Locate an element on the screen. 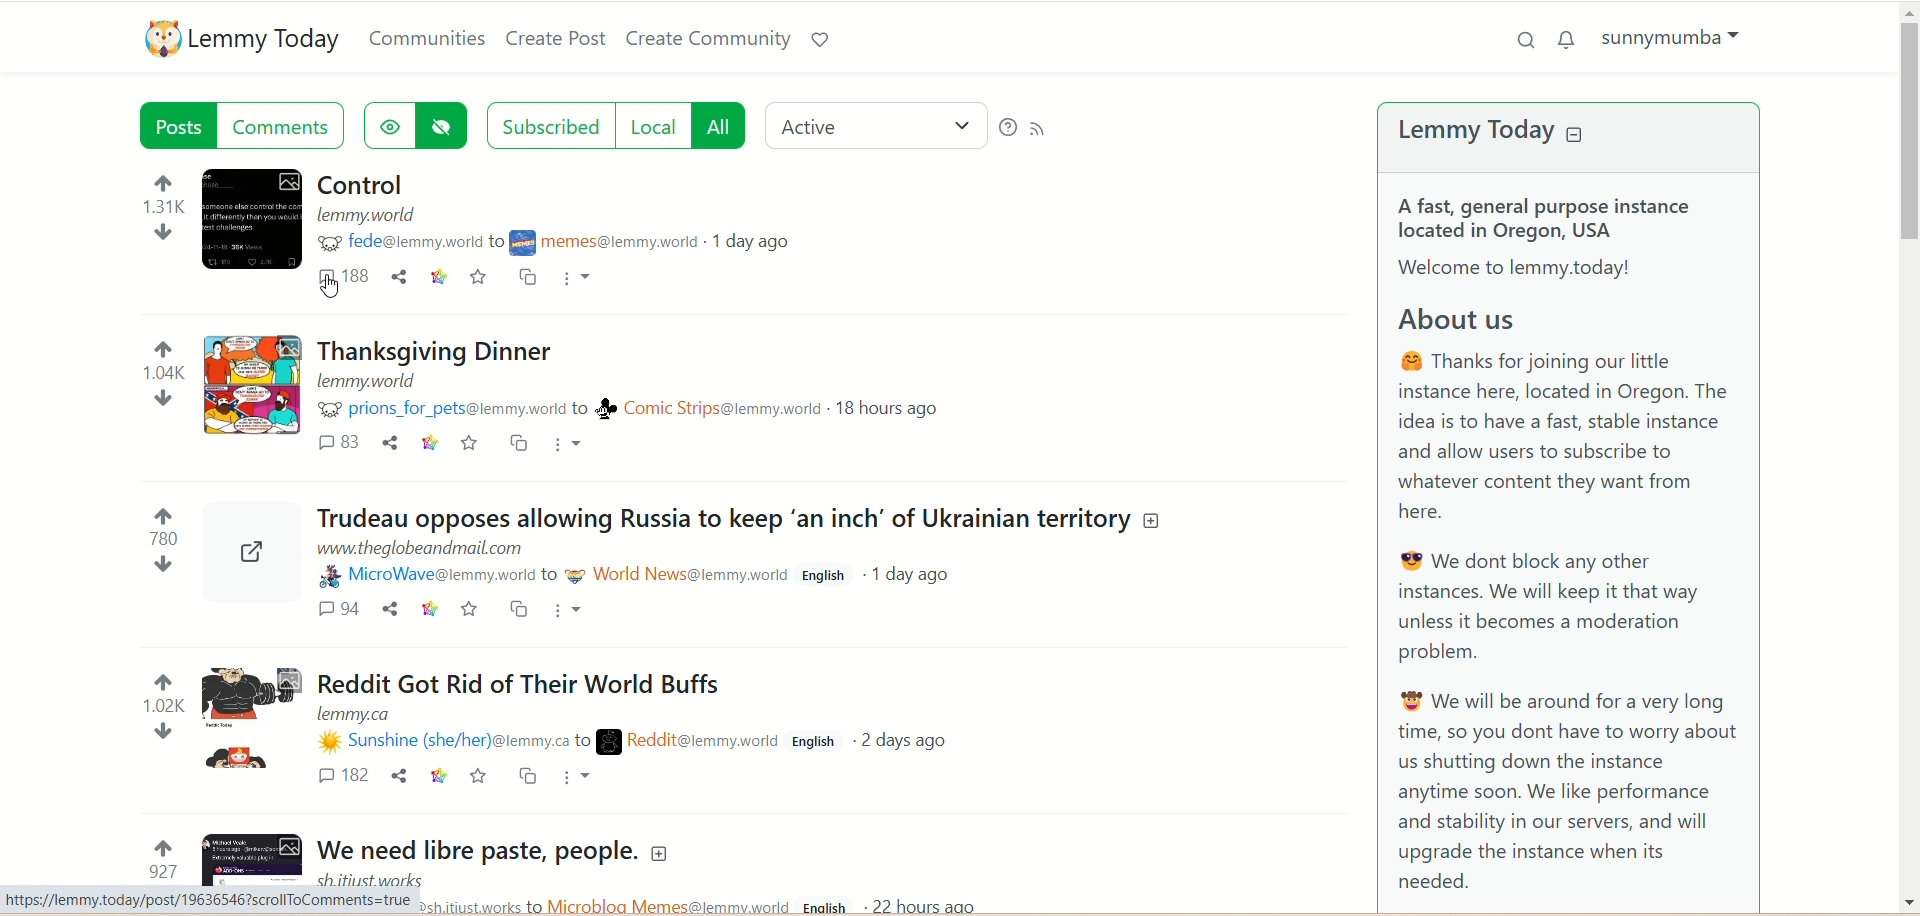 The height and width of the screenshot is (916, 1920). Post on "We need libre paste, people." is located at coordinates (495, 851).